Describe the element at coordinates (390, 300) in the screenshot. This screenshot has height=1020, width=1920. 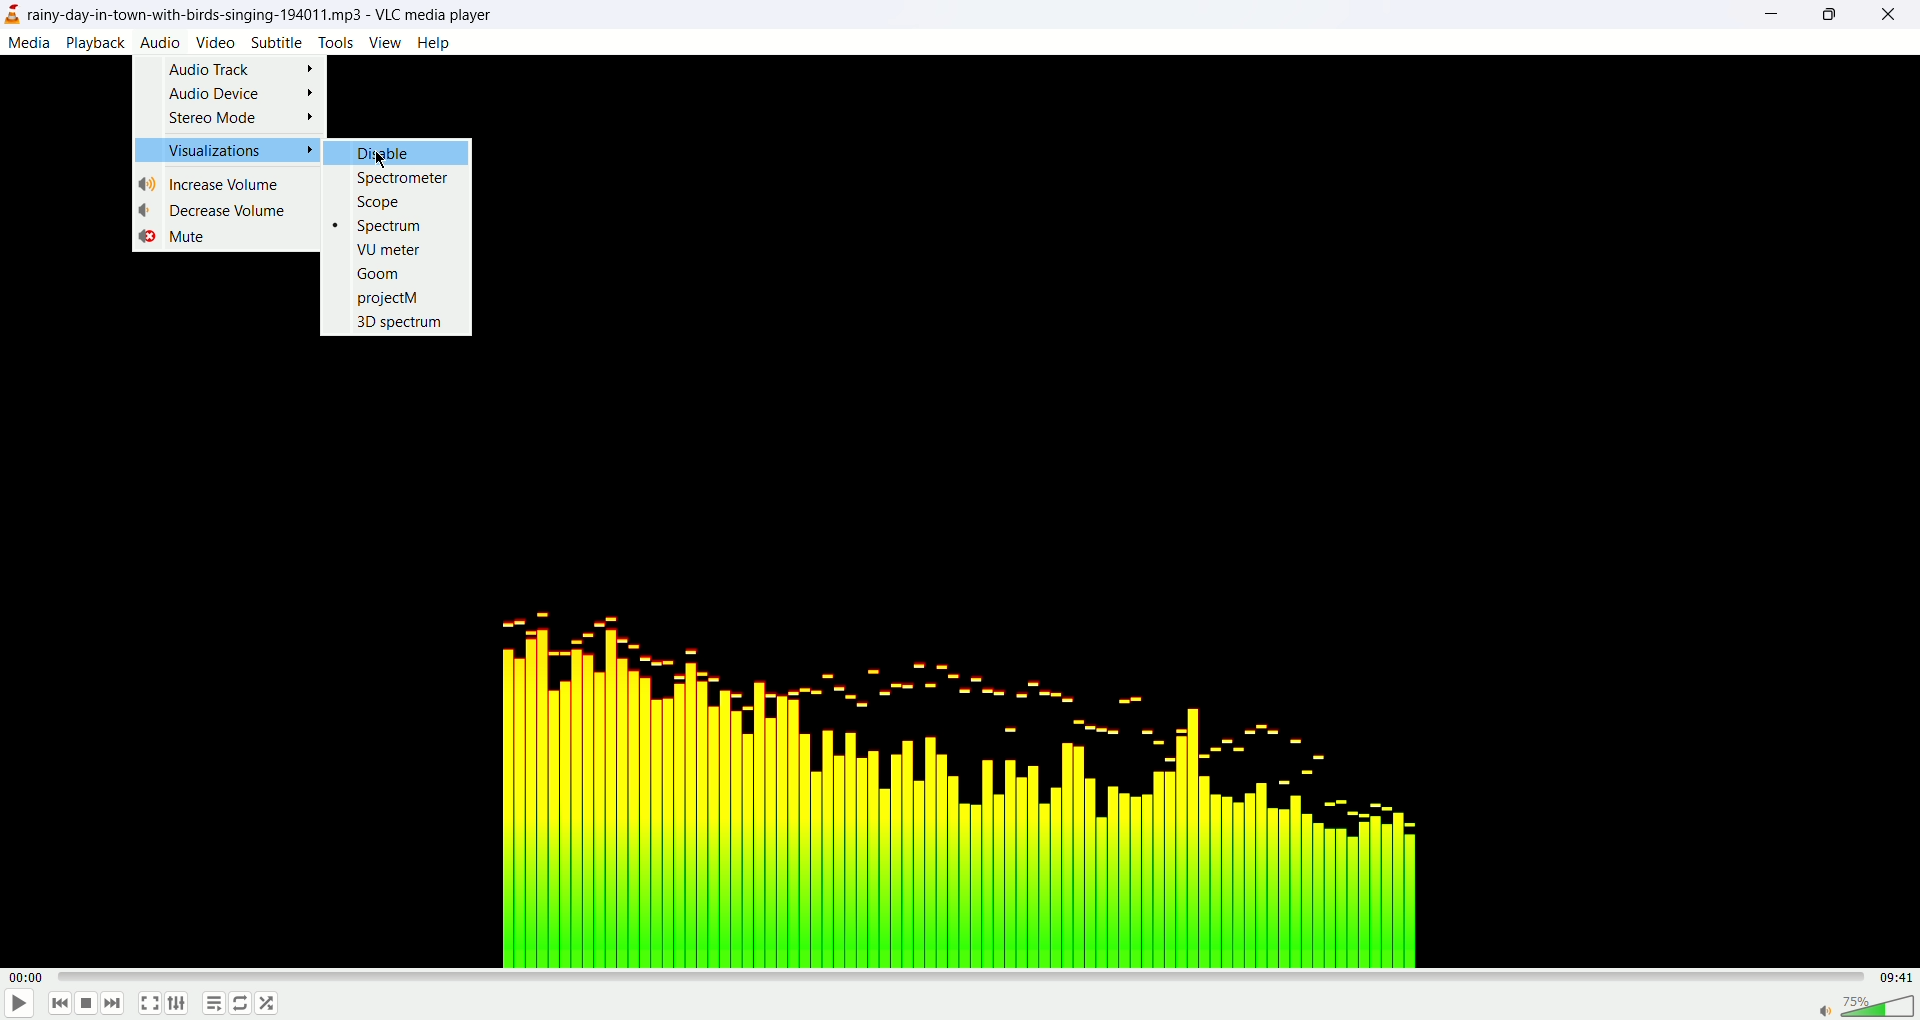
I see `projectM` at that location.